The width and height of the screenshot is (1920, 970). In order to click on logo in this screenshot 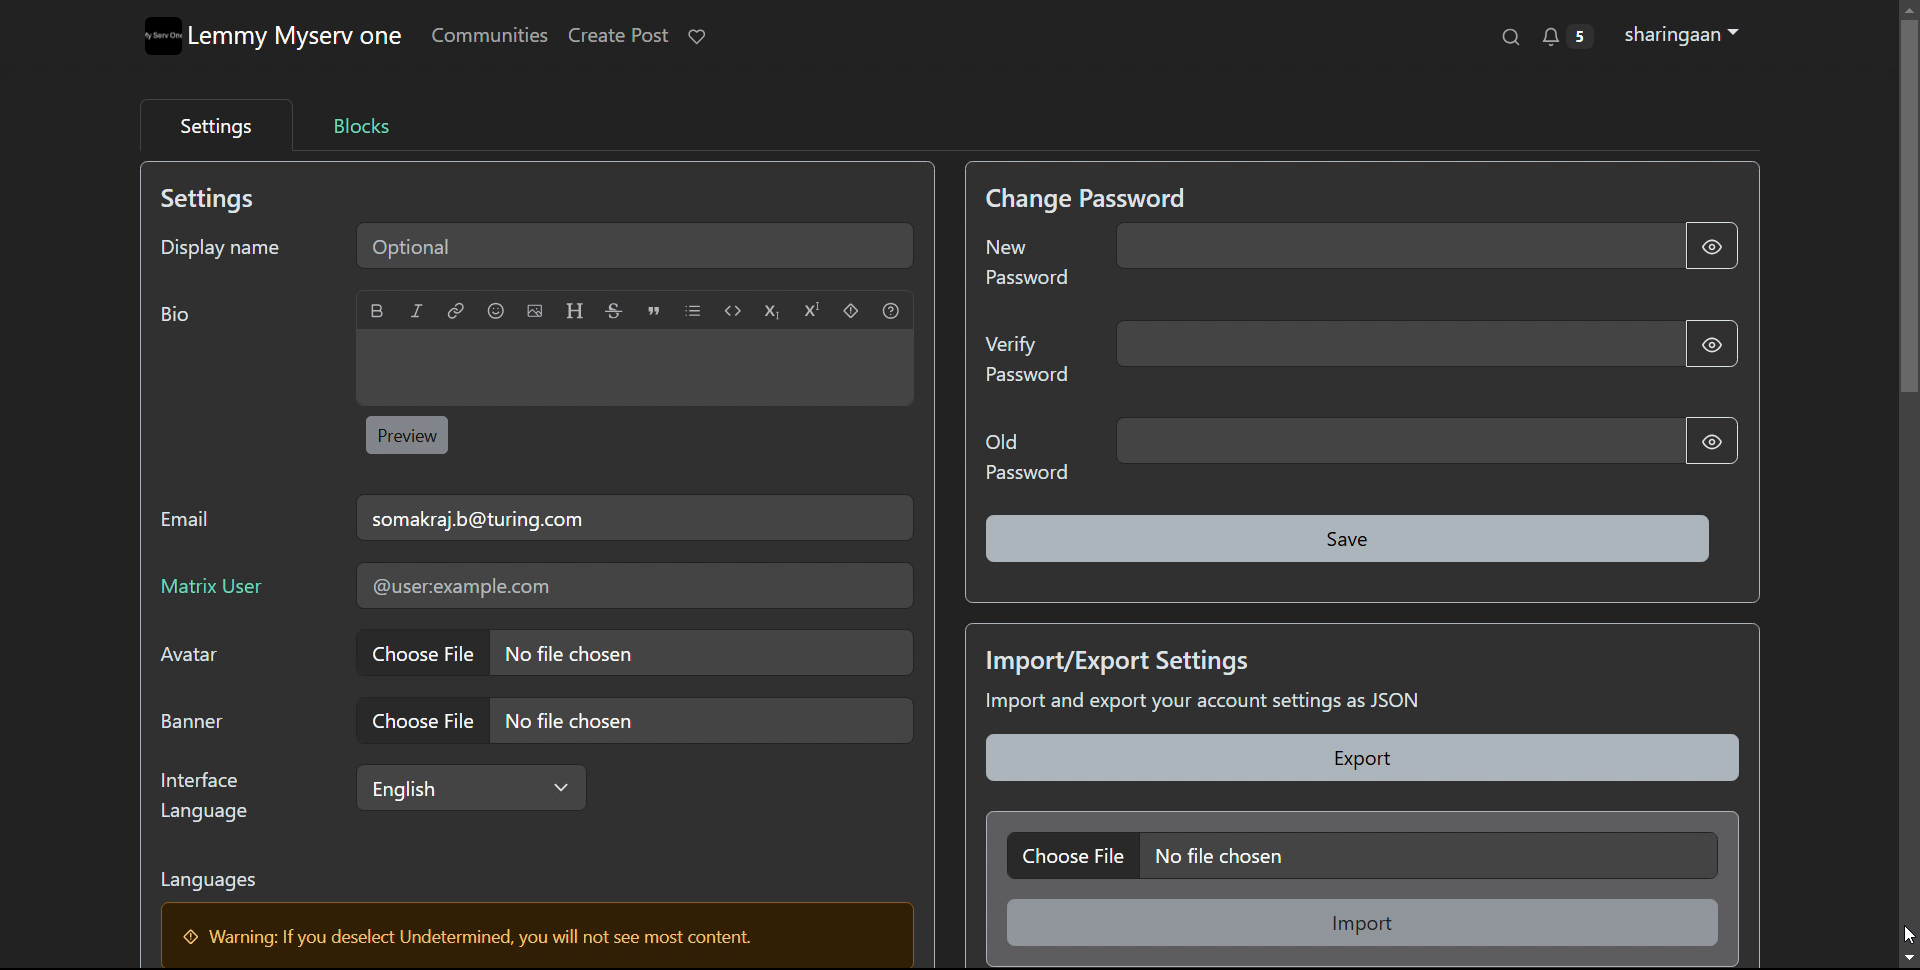, I will do `click(160, 36)`.